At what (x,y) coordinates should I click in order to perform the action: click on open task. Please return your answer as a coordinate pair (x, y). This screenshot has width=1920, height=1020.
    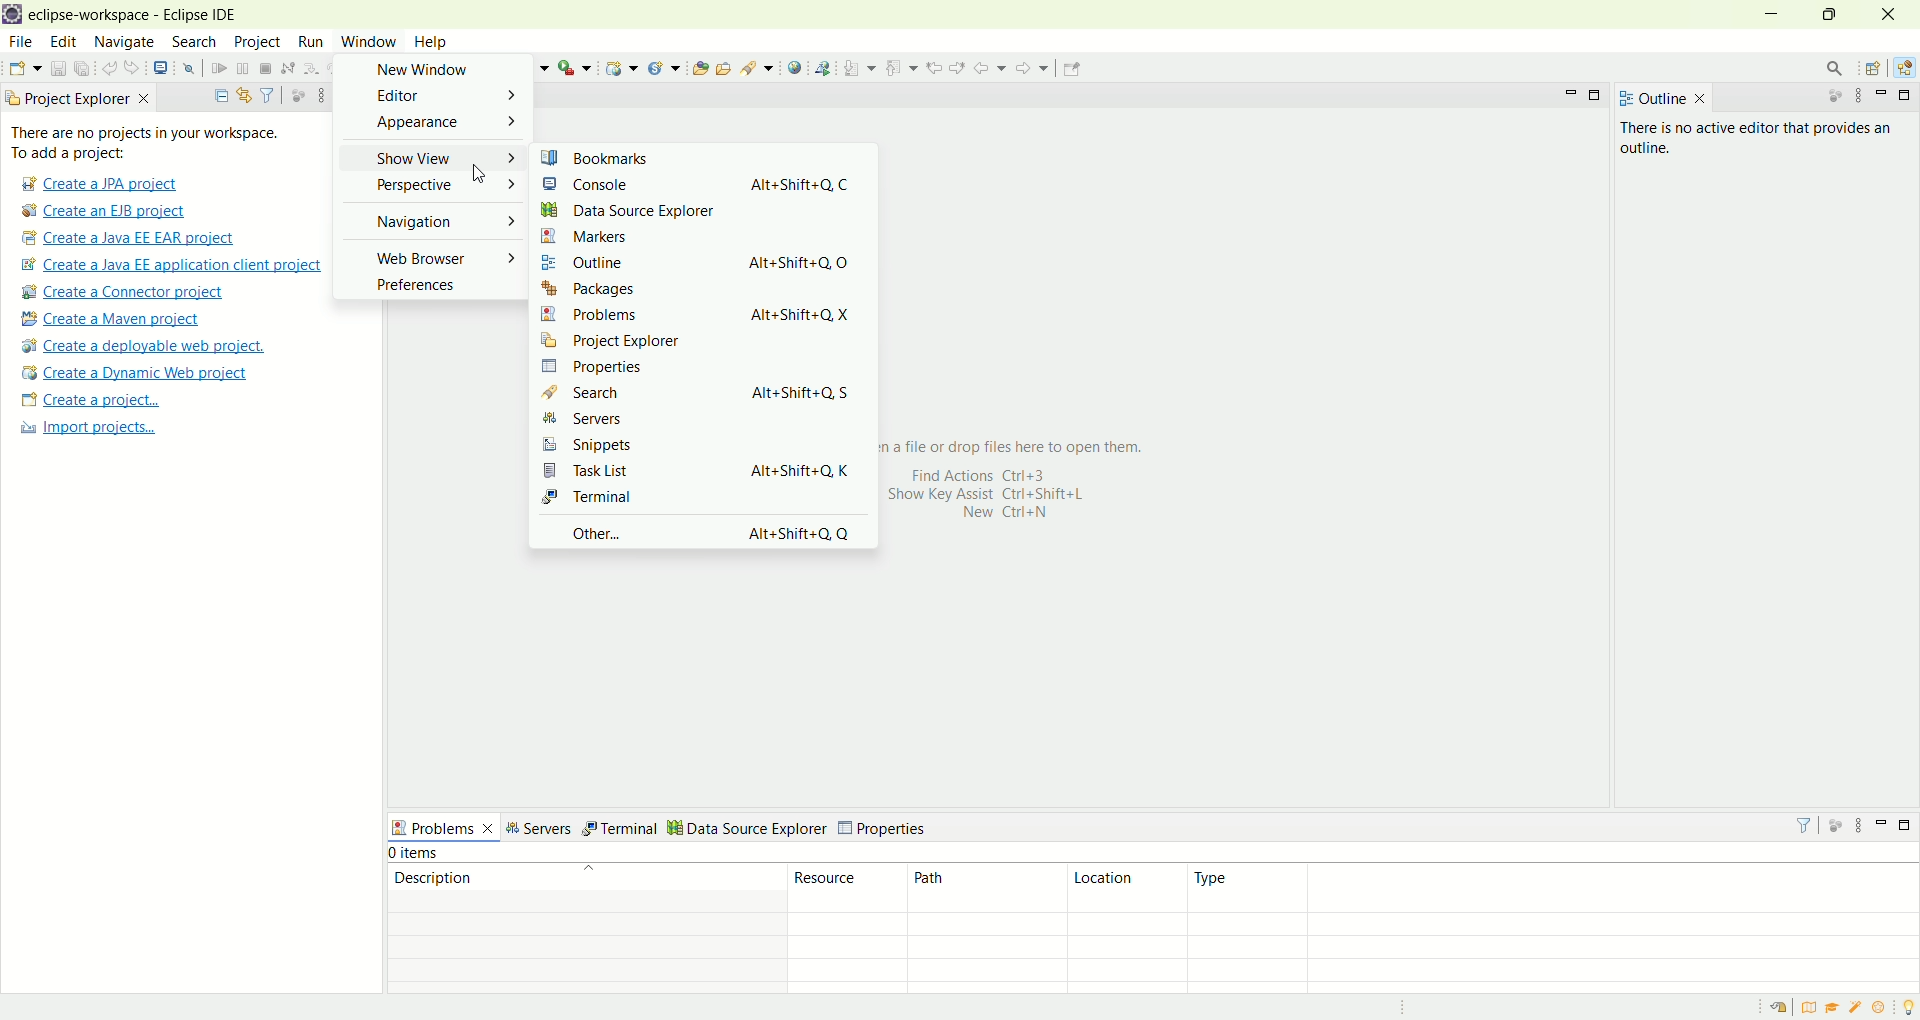
    Looking at the image, I should click on (724, 68).